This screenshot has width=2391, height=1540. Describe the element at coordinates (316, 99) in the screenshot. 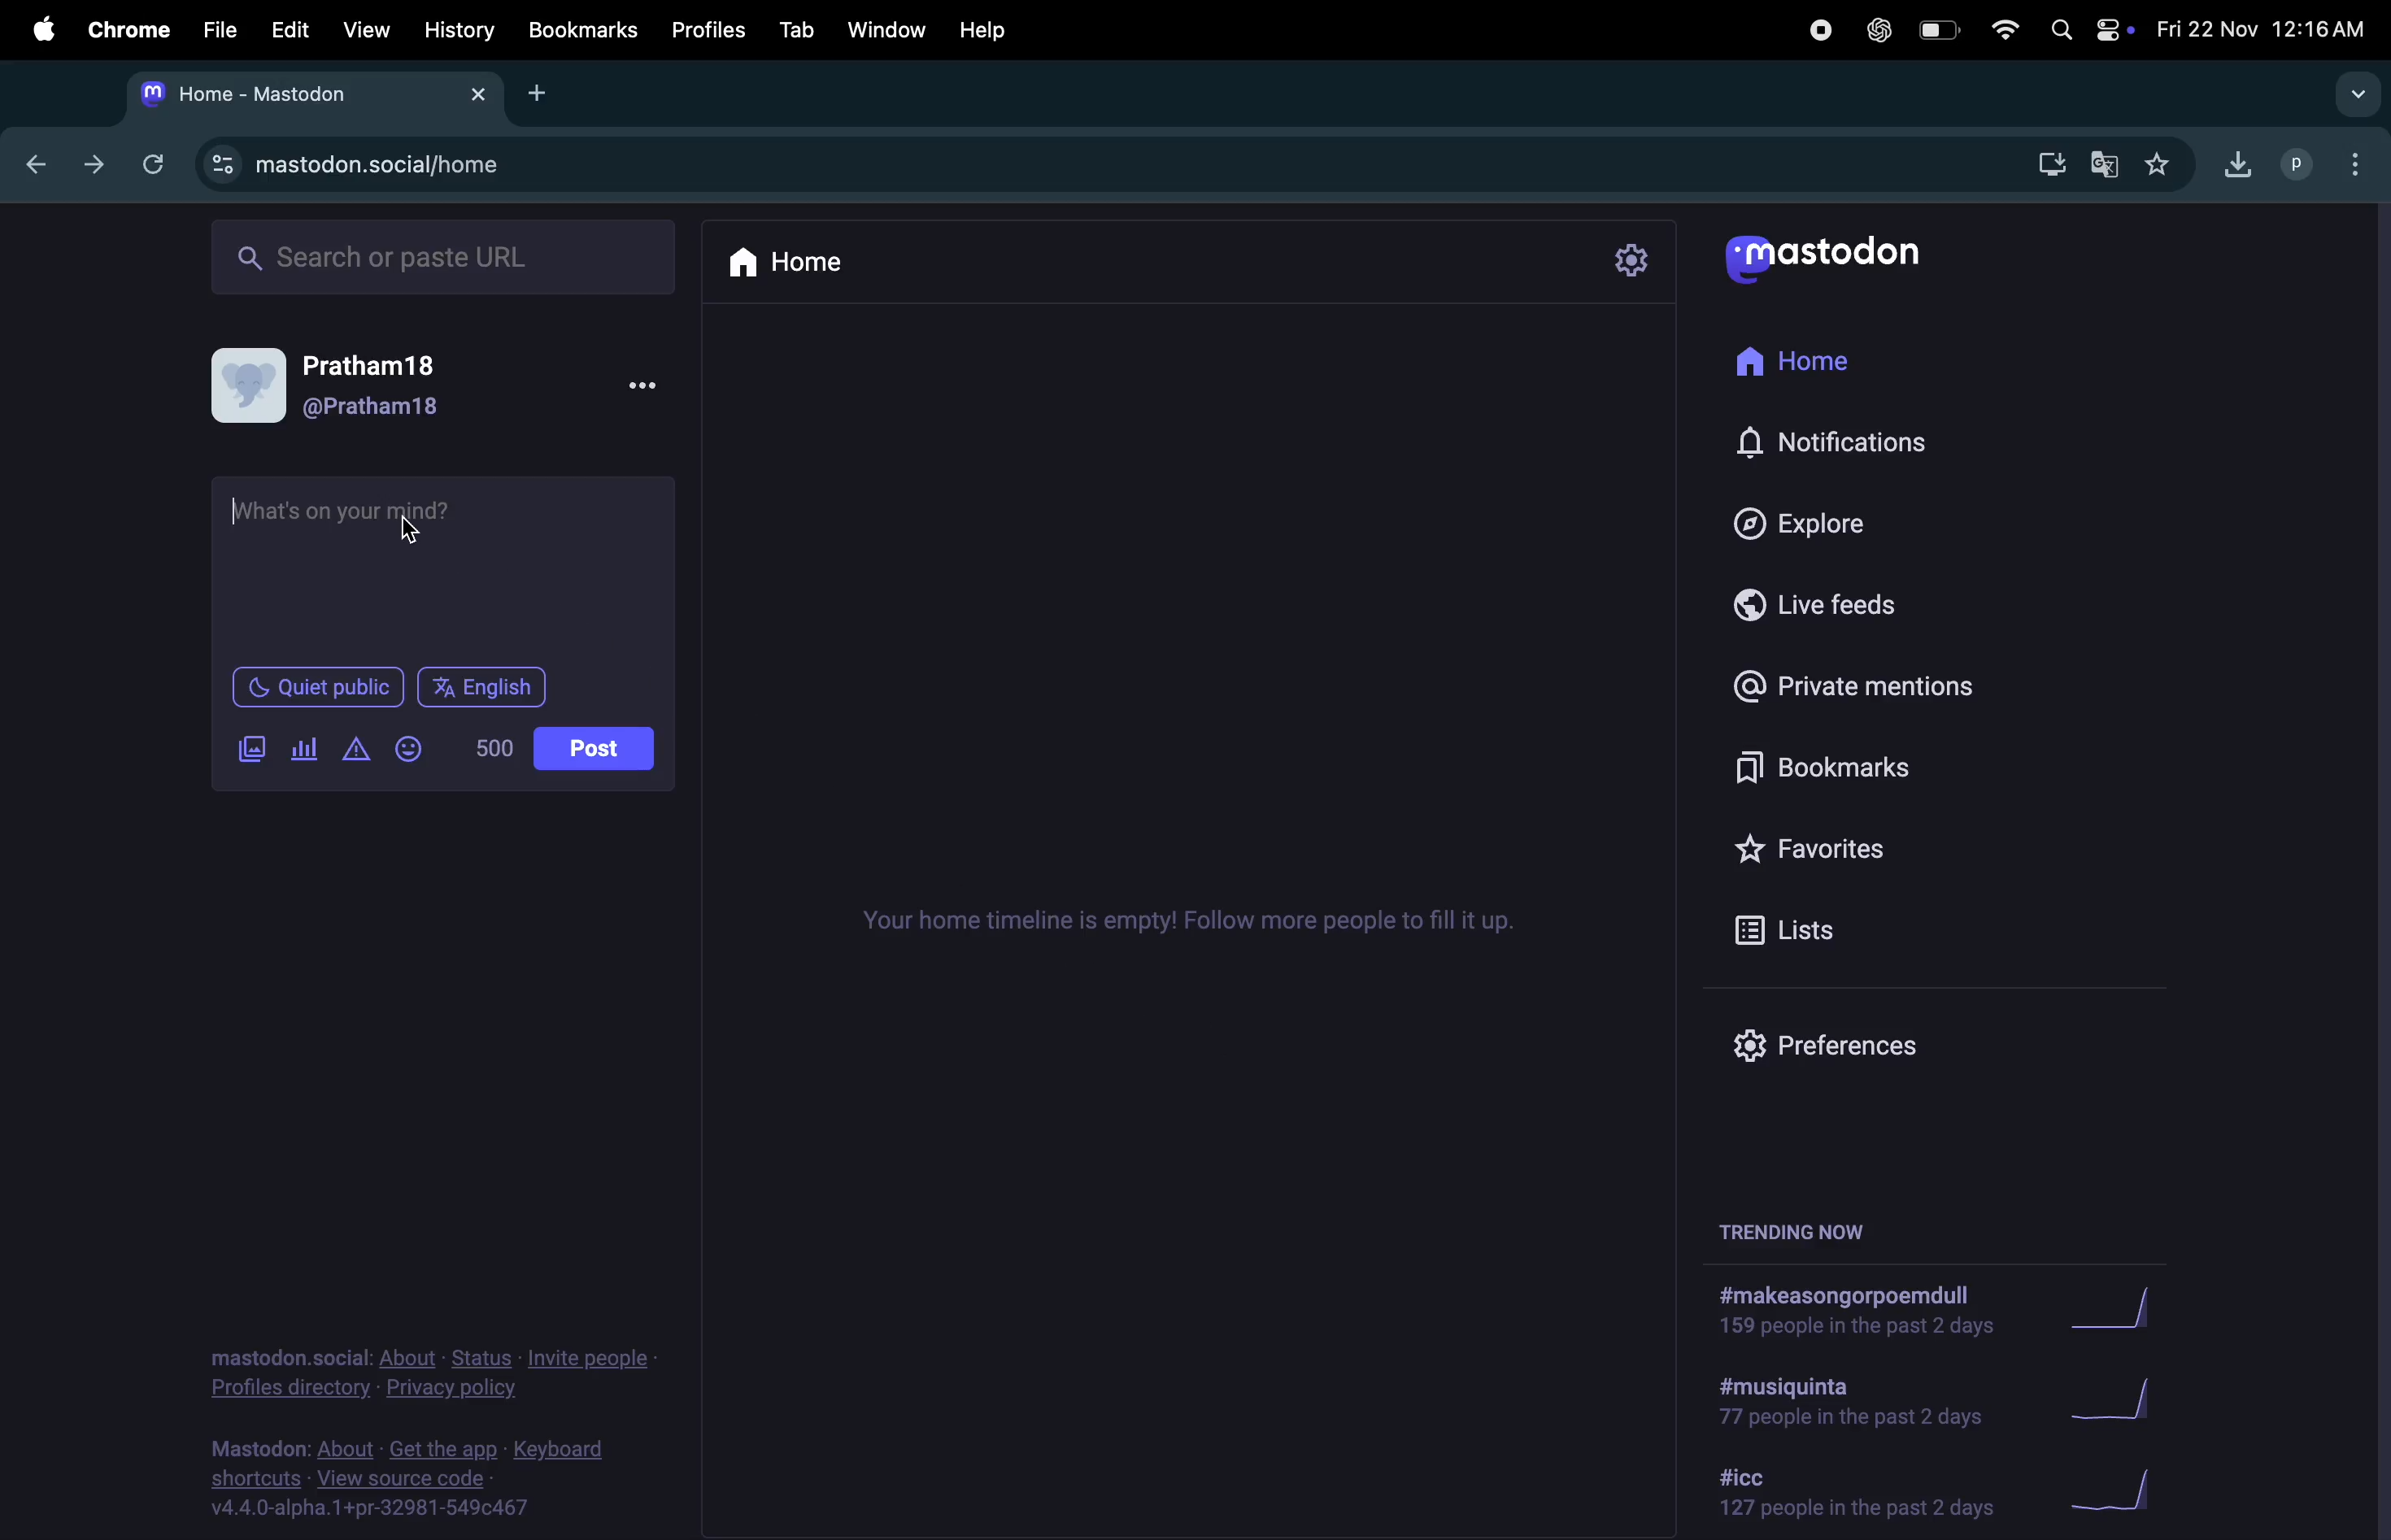

I see `mastodon tab` at that location.